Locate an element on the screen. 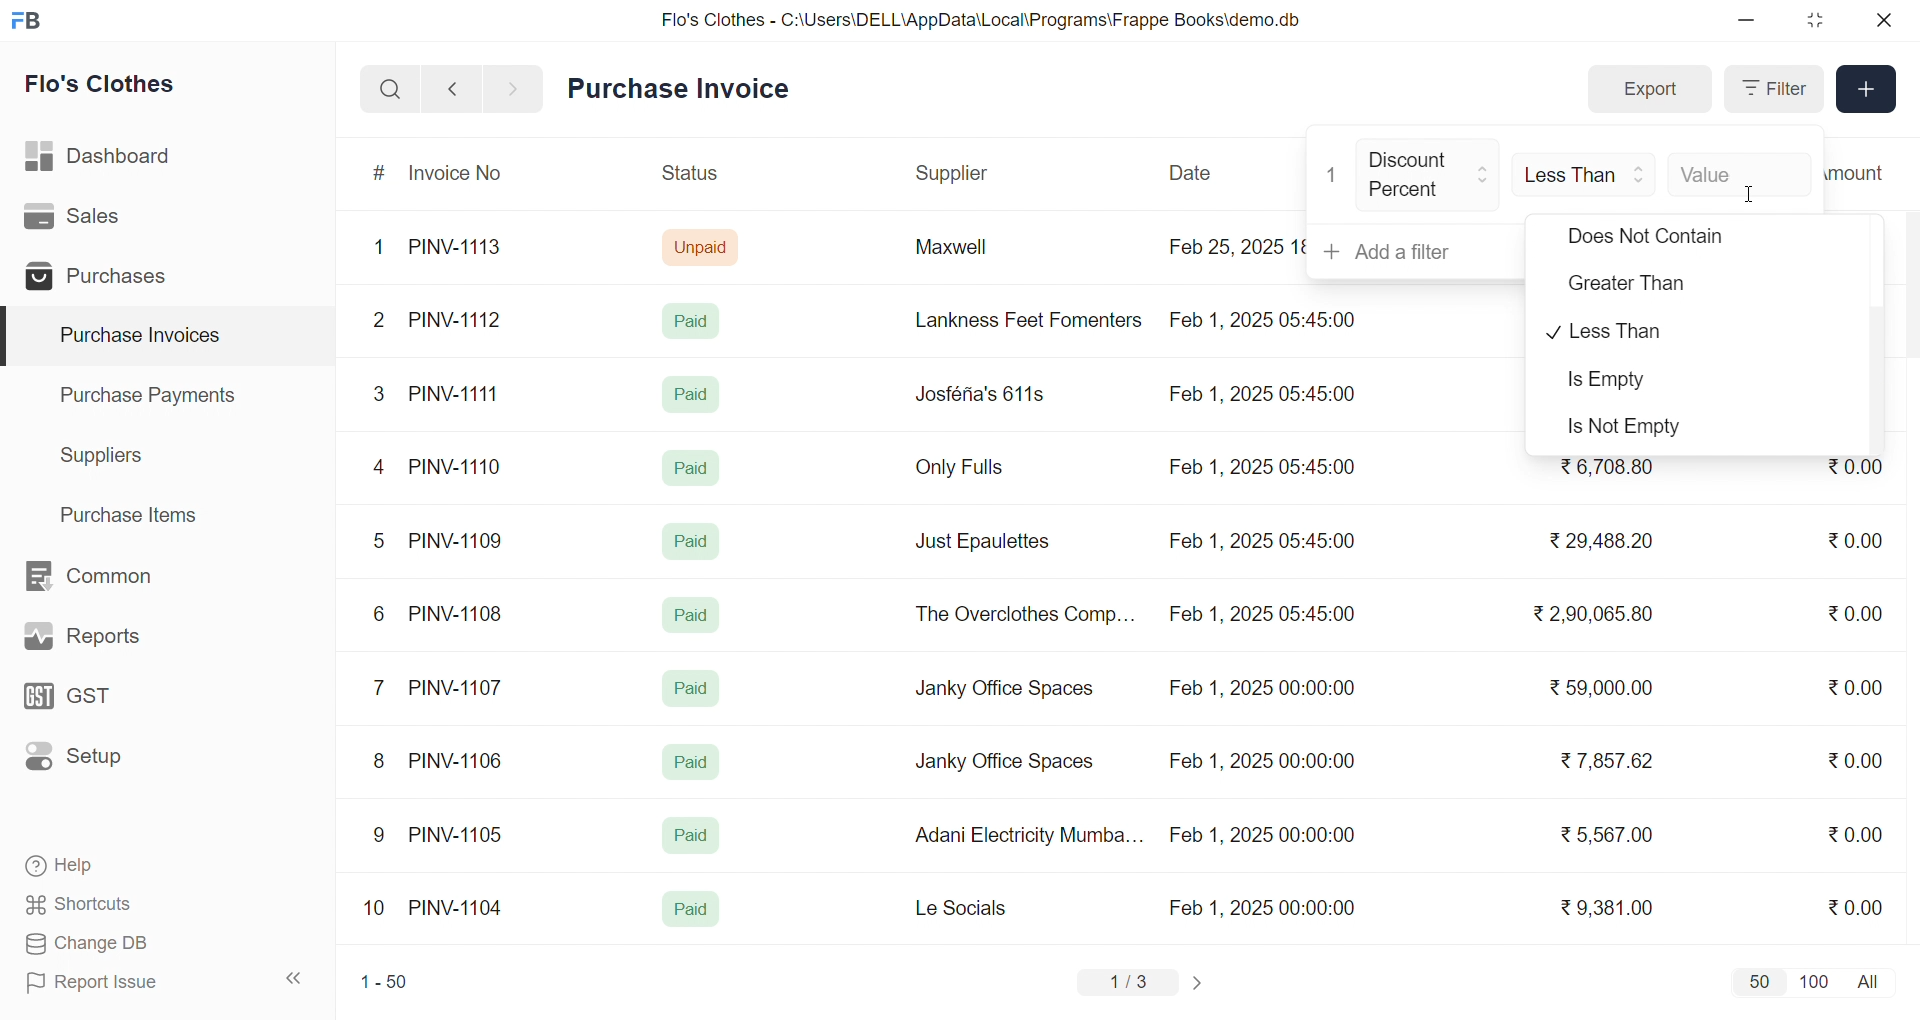 The image size is (1920, 1020). ₹ 2,90,065.80 is located at coordinates (1595, 615).